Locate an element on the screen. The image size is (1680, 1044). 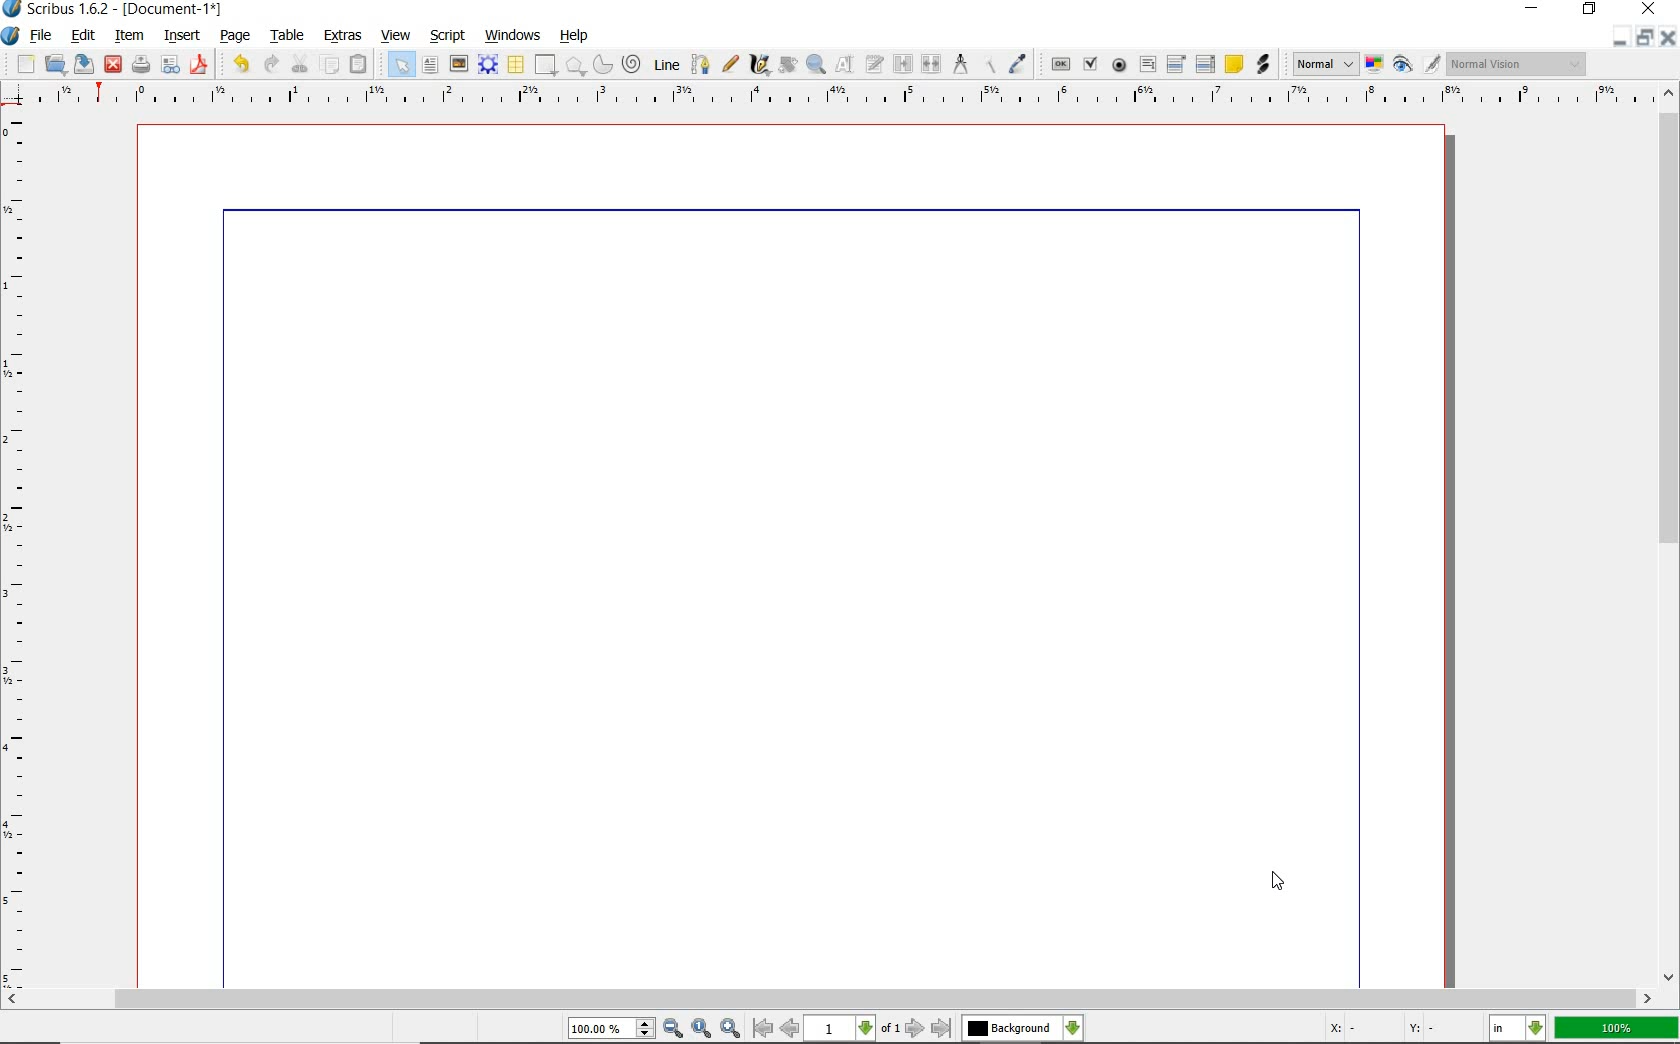
edit contents of frame is located at coordinates (847, 66).